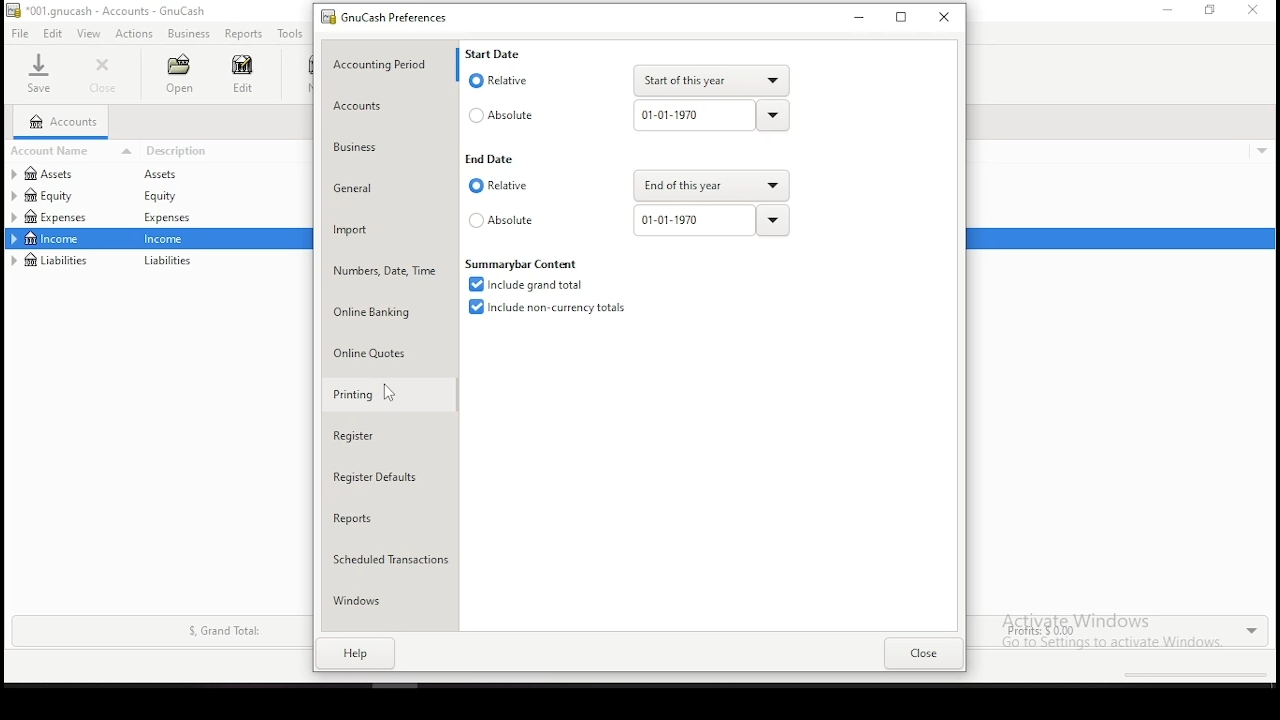 This screenshot has height=720, width=1280. Describe the element at coordinates (54, 238) in the screenshot. I see `income` at that location.